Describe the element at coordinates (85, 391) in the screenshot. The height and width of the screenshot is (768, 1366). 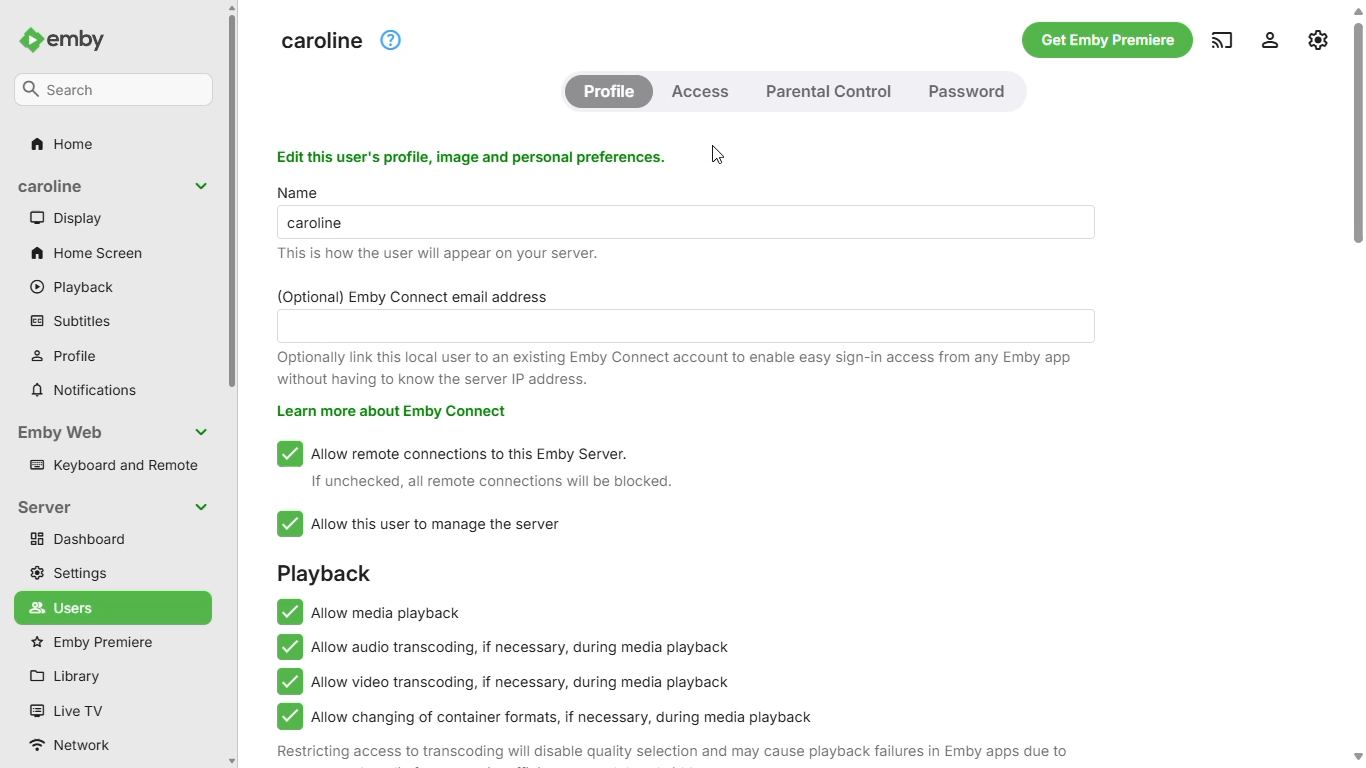
I see `notifications` at that location.